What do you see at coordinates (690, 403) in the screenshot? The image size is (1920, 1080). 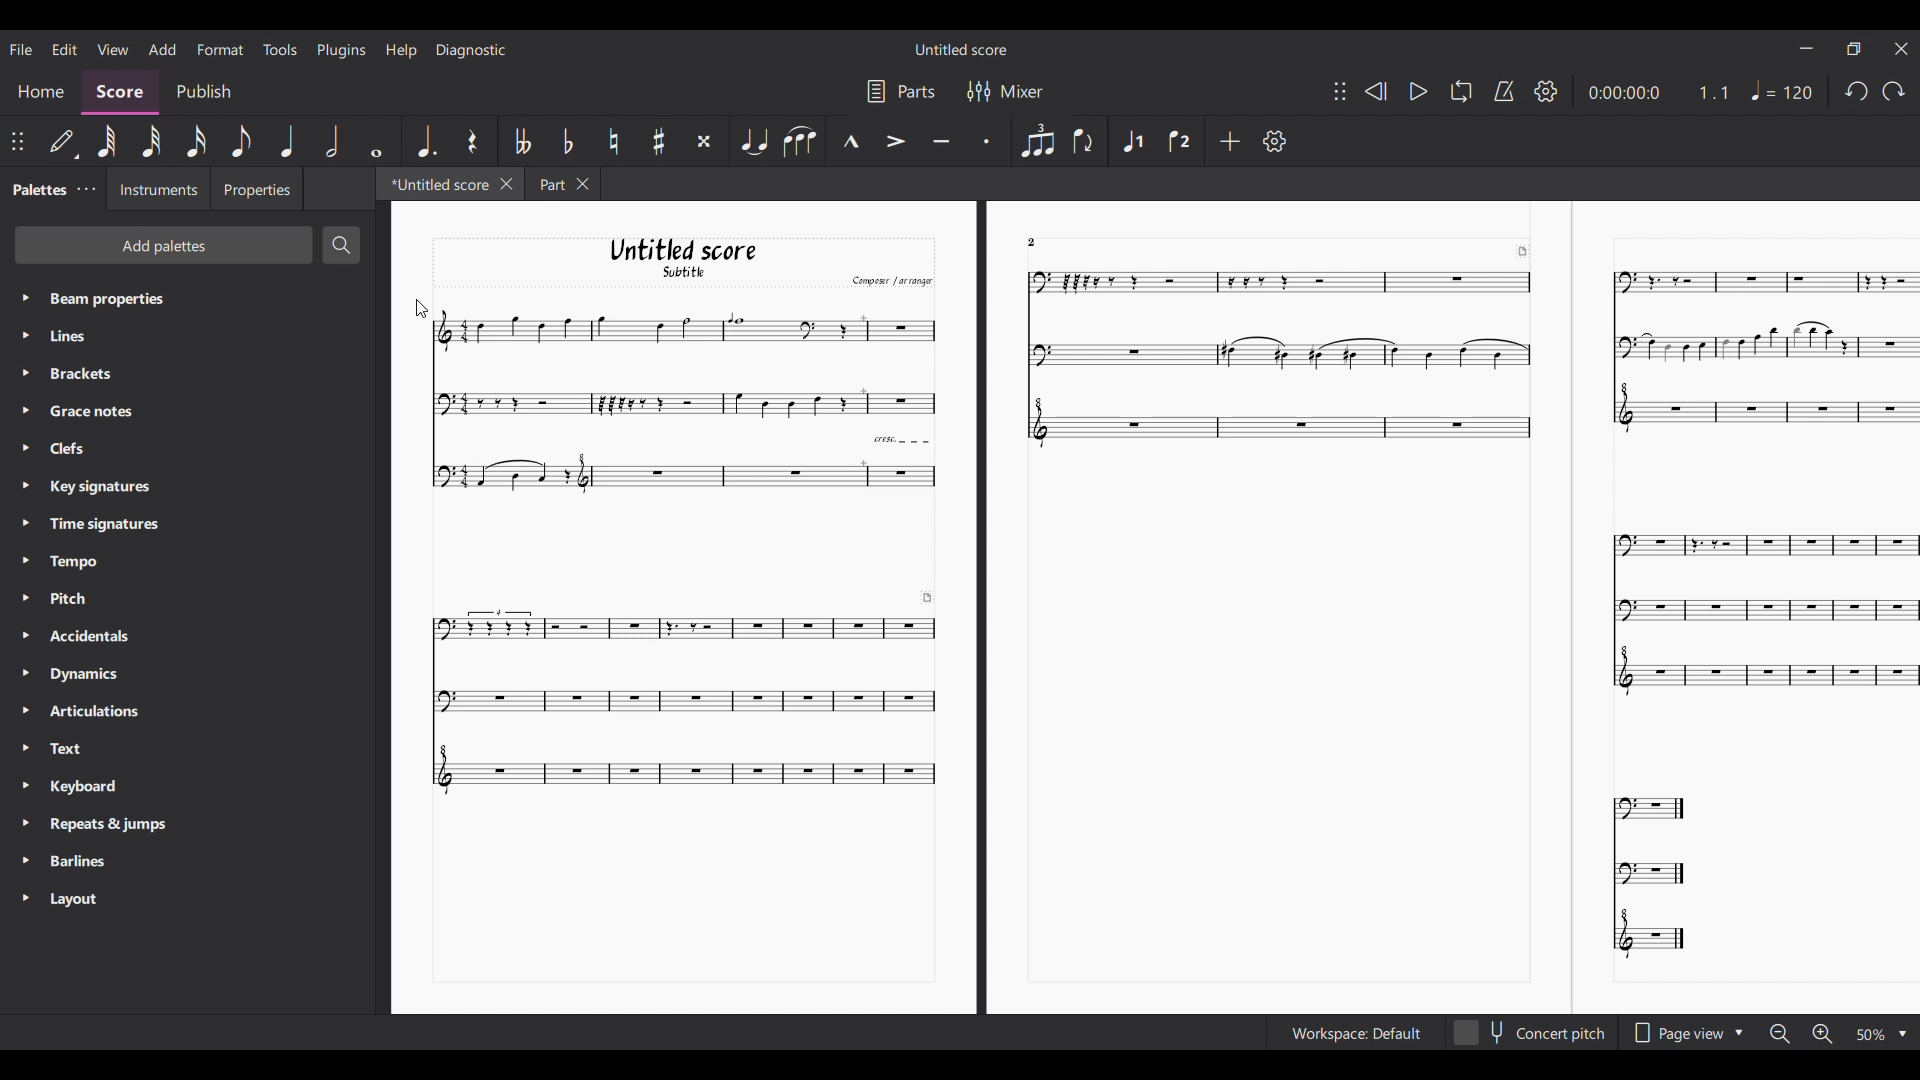 I see `` at bounding box center [690, 403].